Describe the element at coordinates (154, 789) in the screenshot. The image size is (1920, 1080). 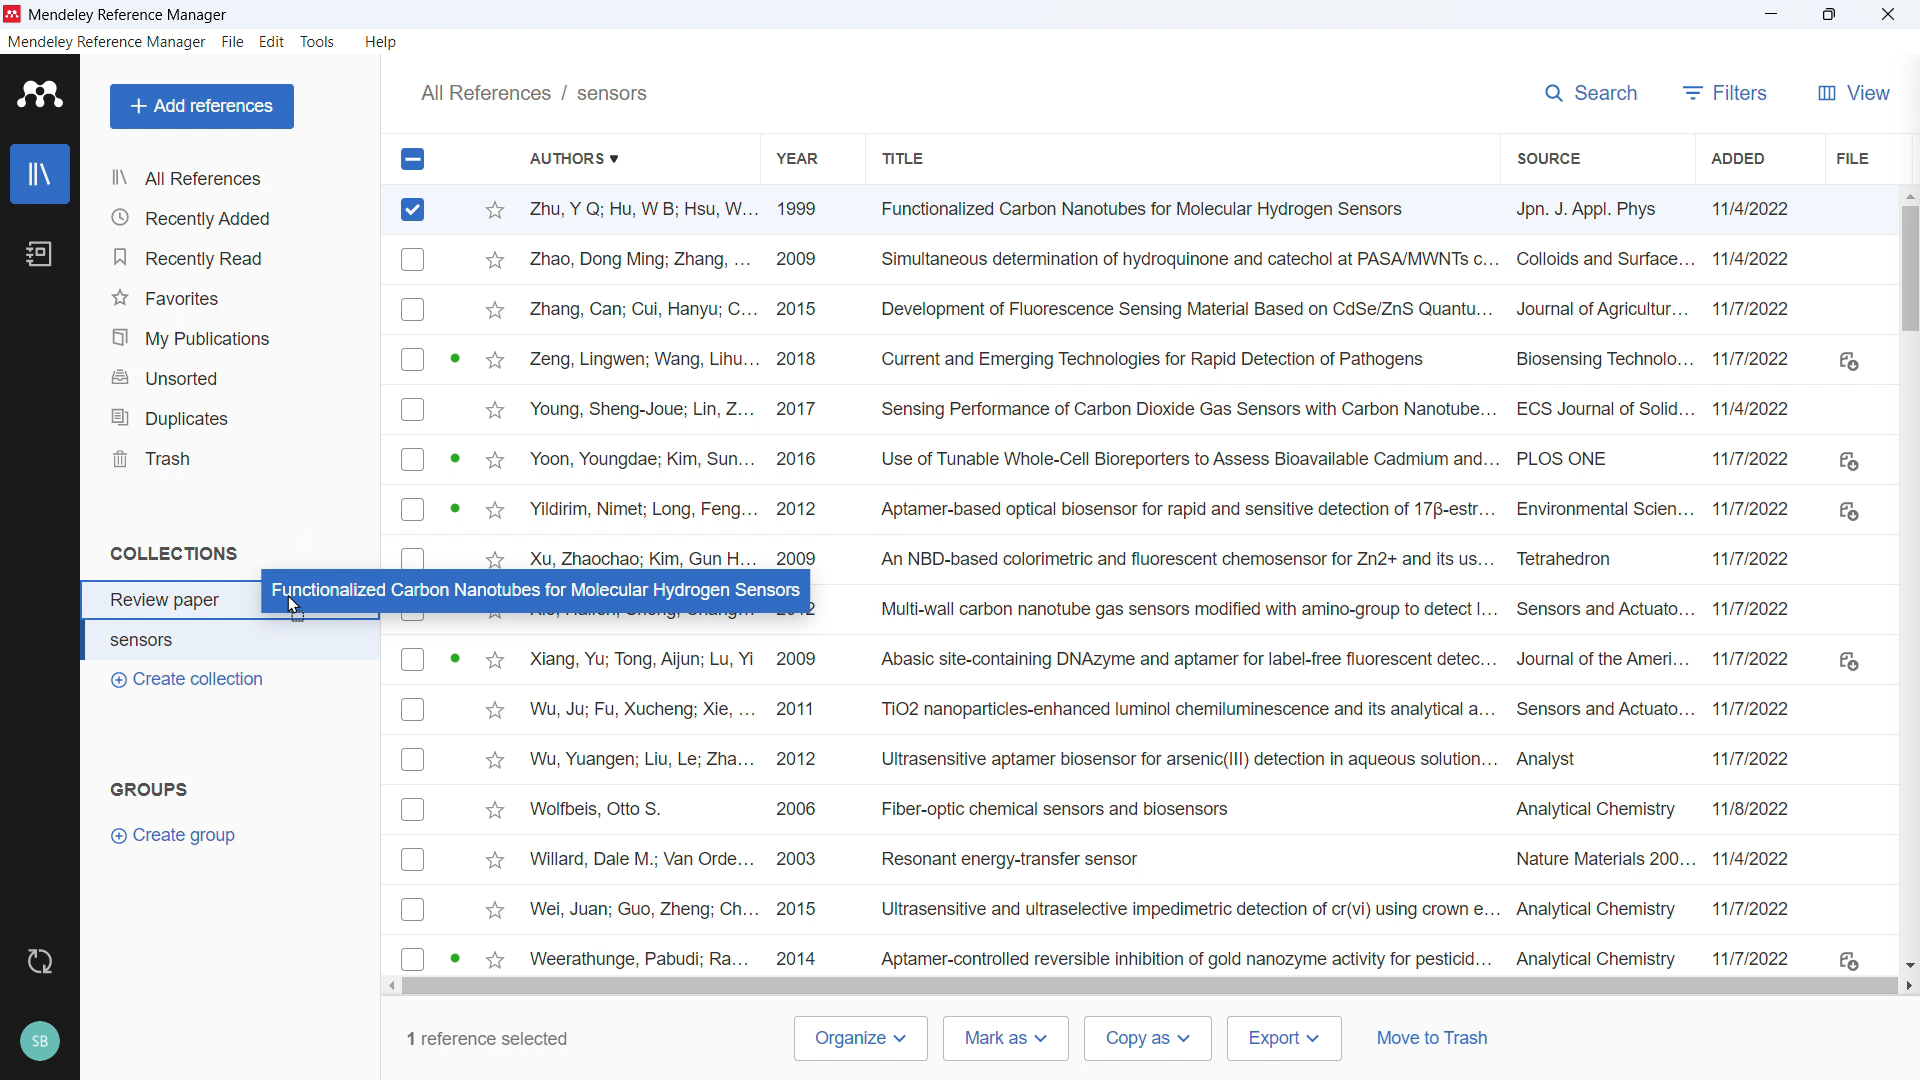
I see `Groups ` at that location.